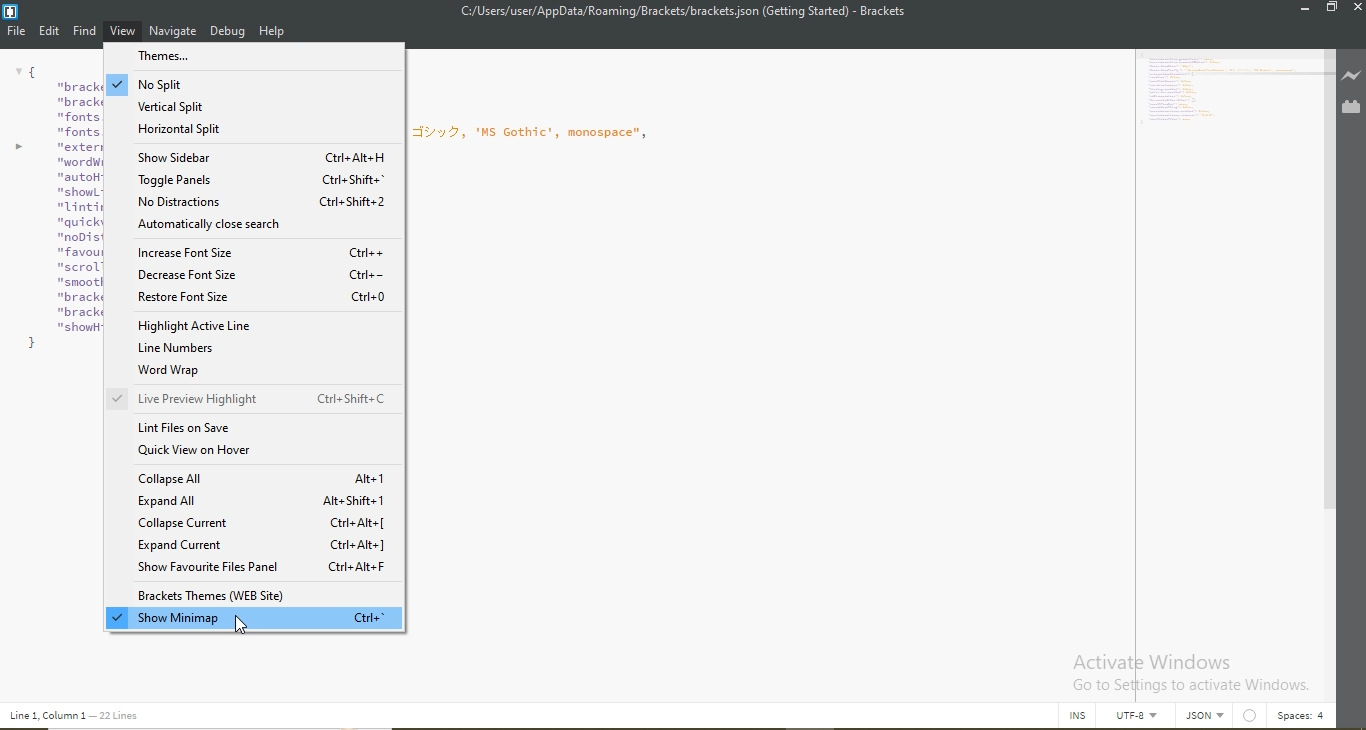 The height and width of the screenshot is (730, 1366). I want to click on Close, so click(1355, 10).